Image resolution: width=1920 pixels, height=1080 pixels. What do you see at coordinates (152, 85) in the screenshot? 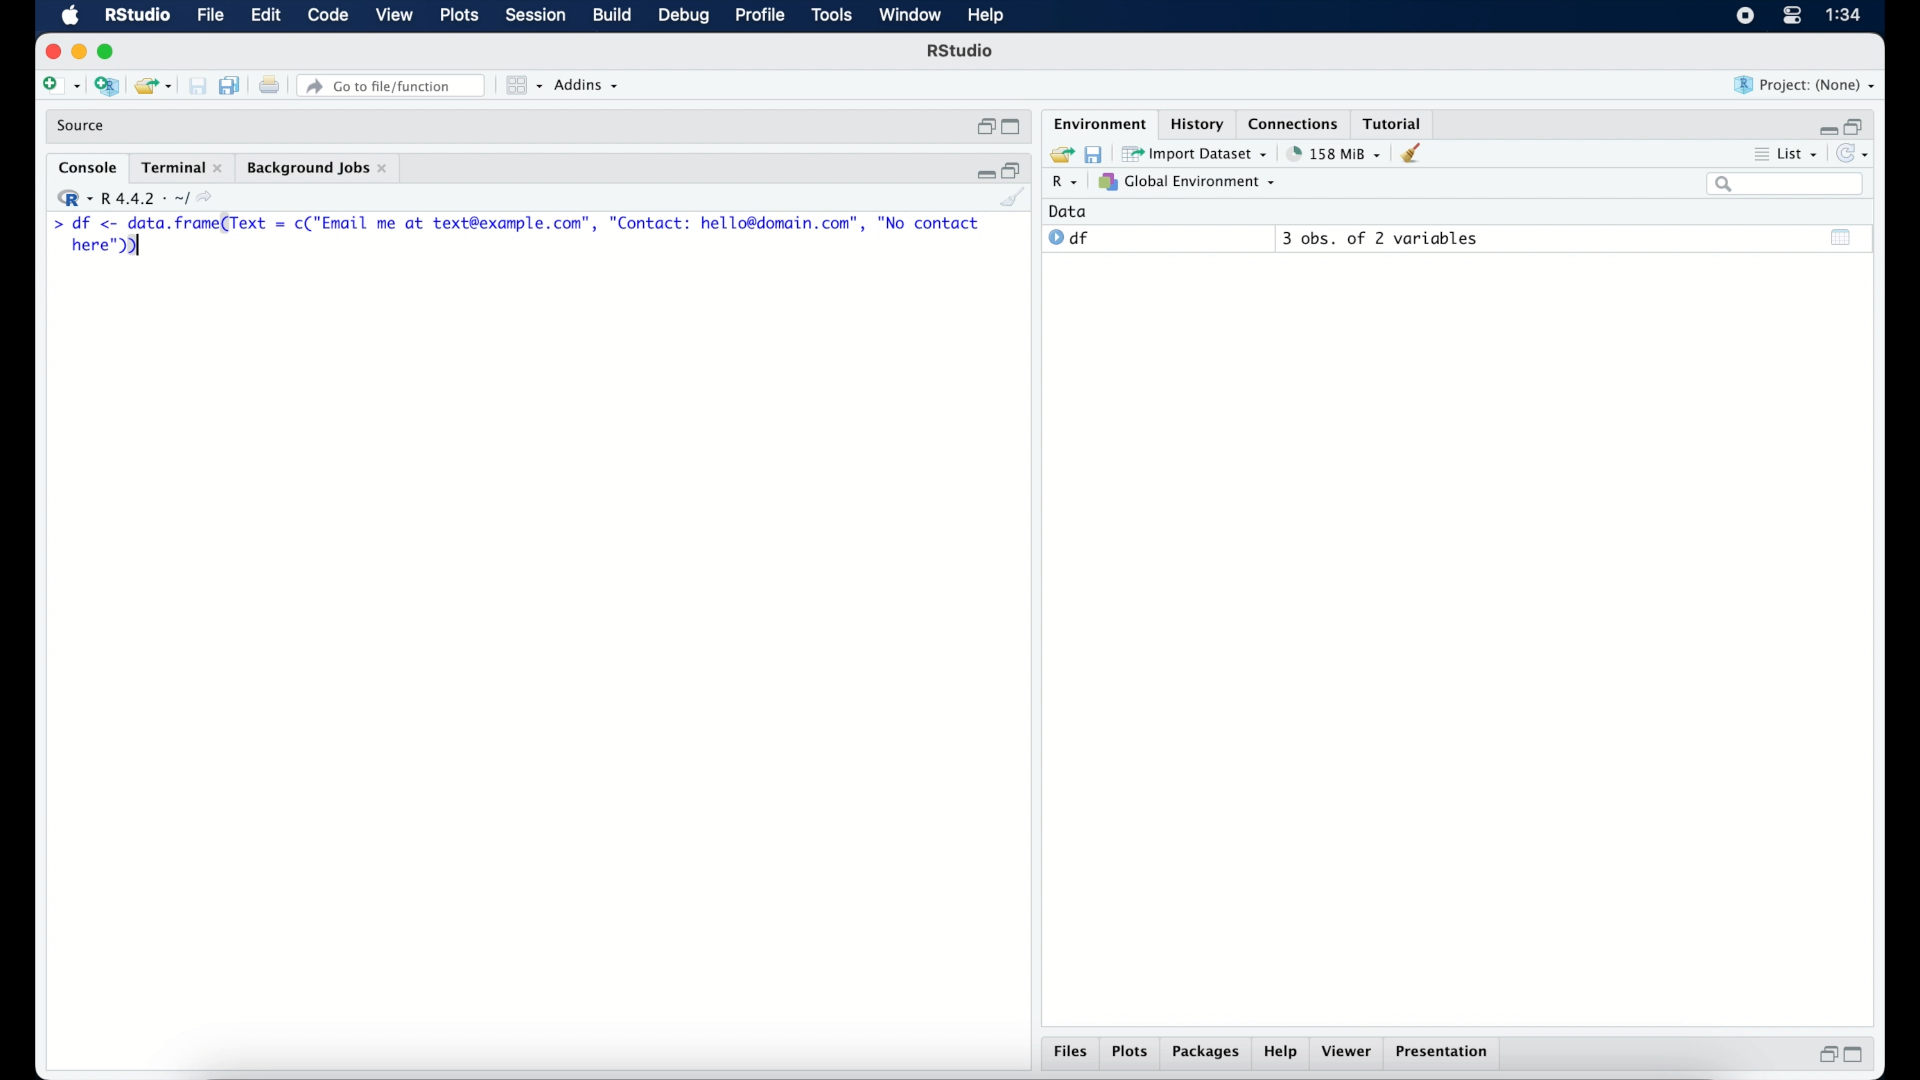
I see `open existing project` at bounding box center [152, 85].